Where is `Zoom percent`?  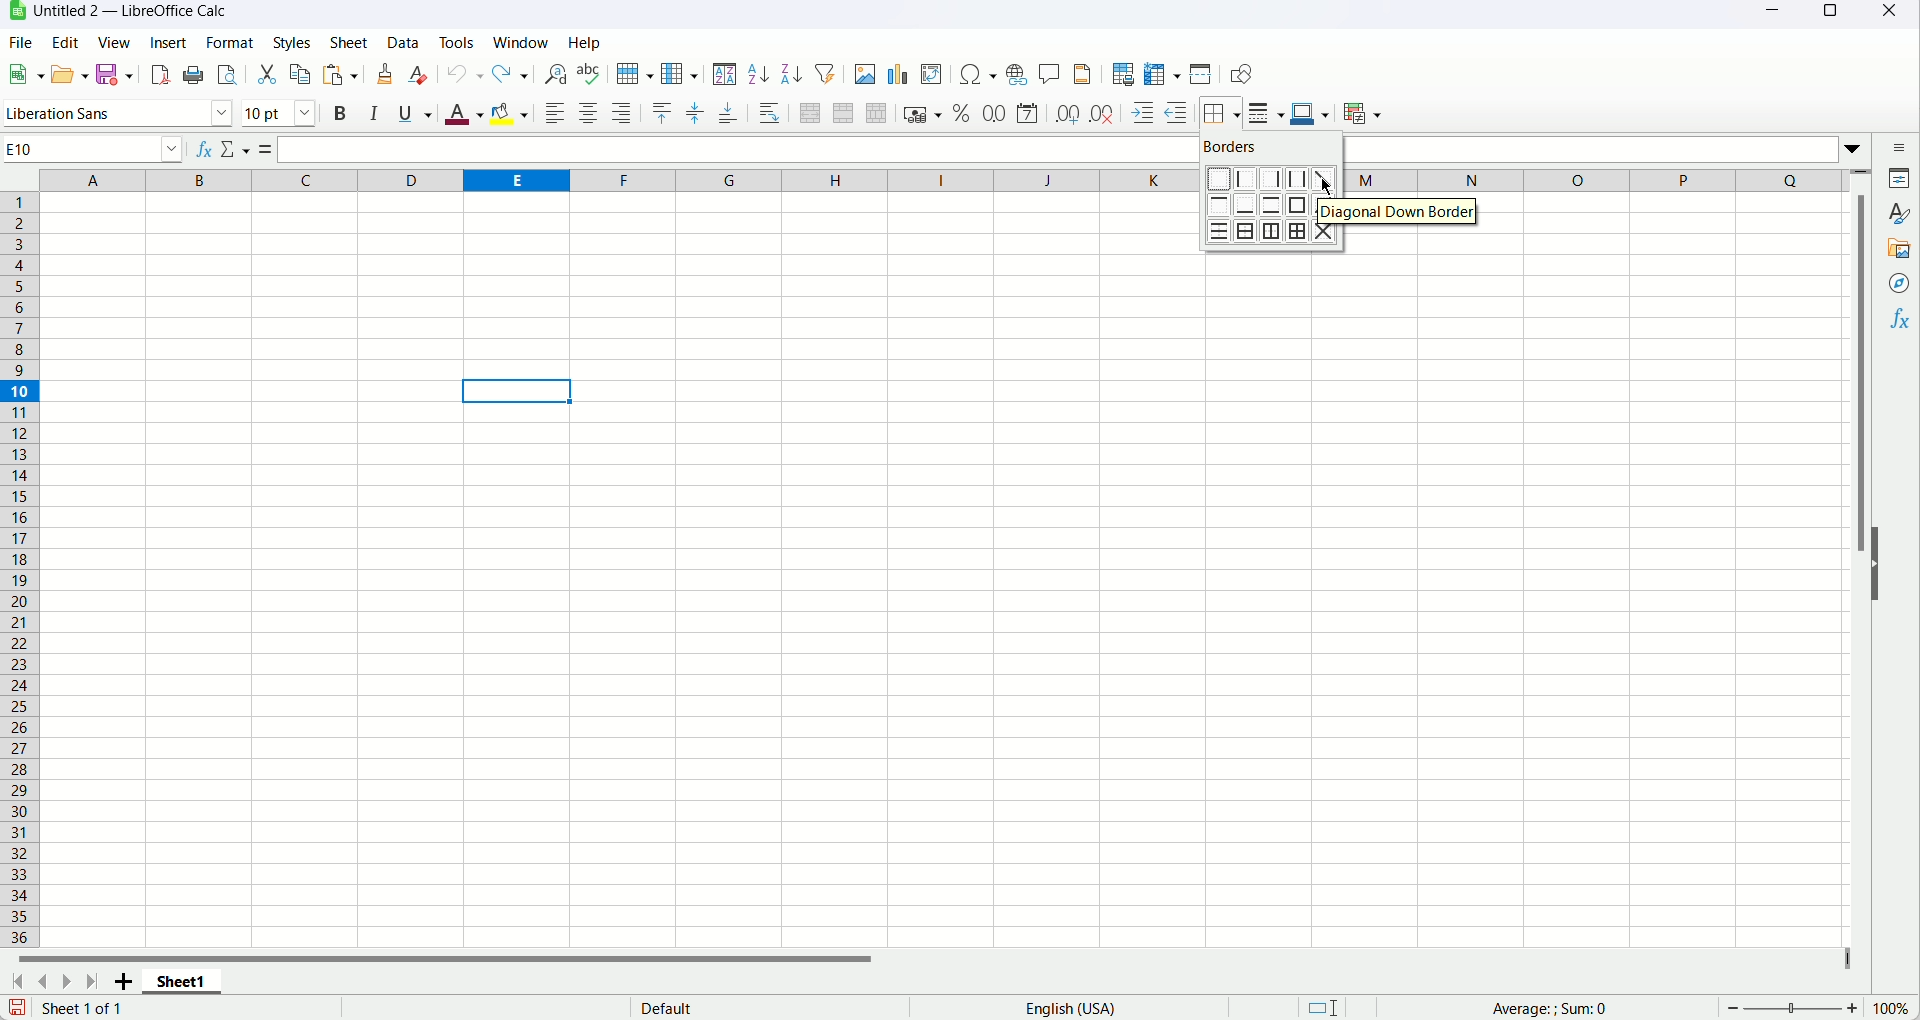 Zoom percent is located at coordinates (1892, 1008).